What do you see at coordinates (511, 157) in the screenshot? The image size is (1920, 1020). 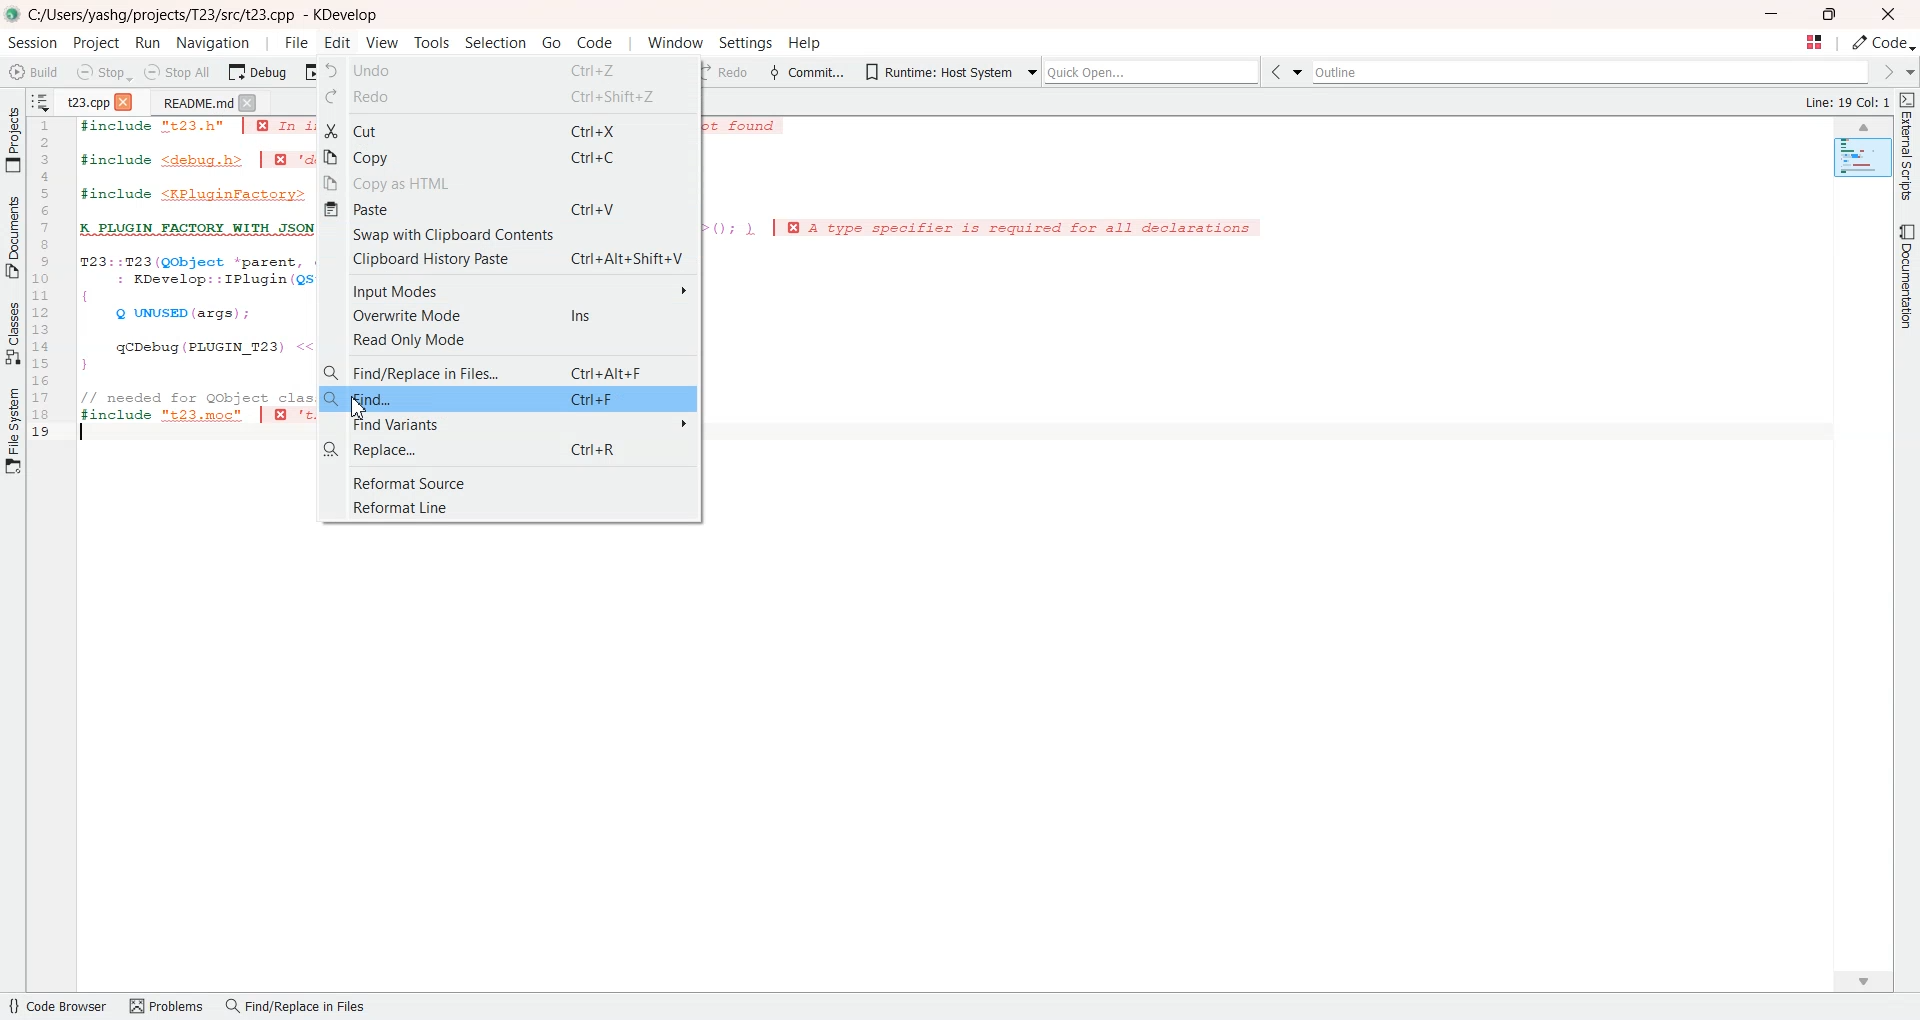 I see `Copy` at bounding box center [511, 157].